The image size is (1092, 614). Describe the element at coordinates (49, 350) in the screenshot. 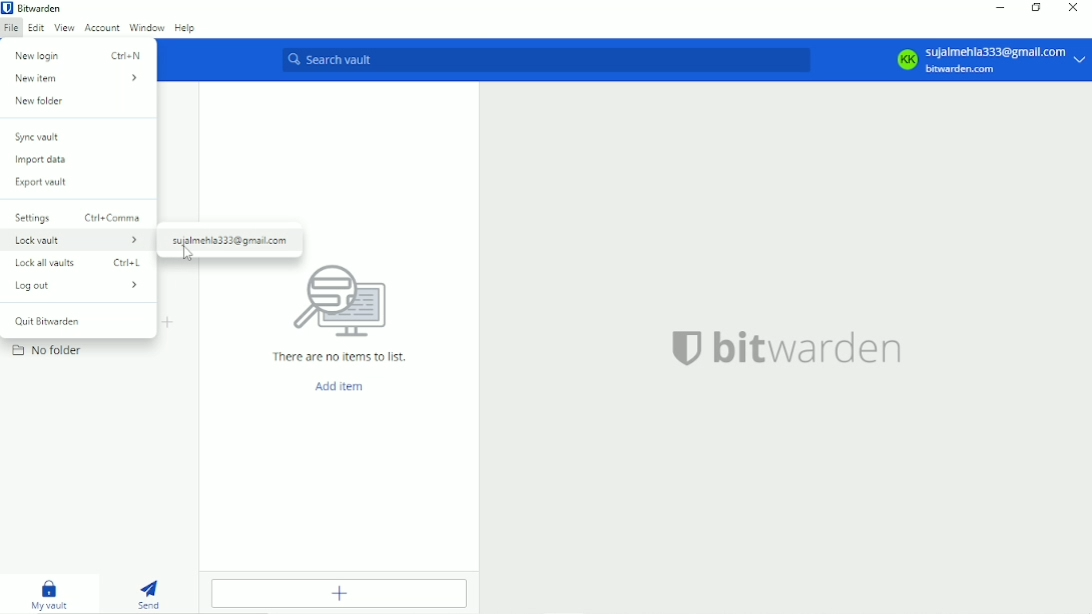

I see `No folder` at that location.